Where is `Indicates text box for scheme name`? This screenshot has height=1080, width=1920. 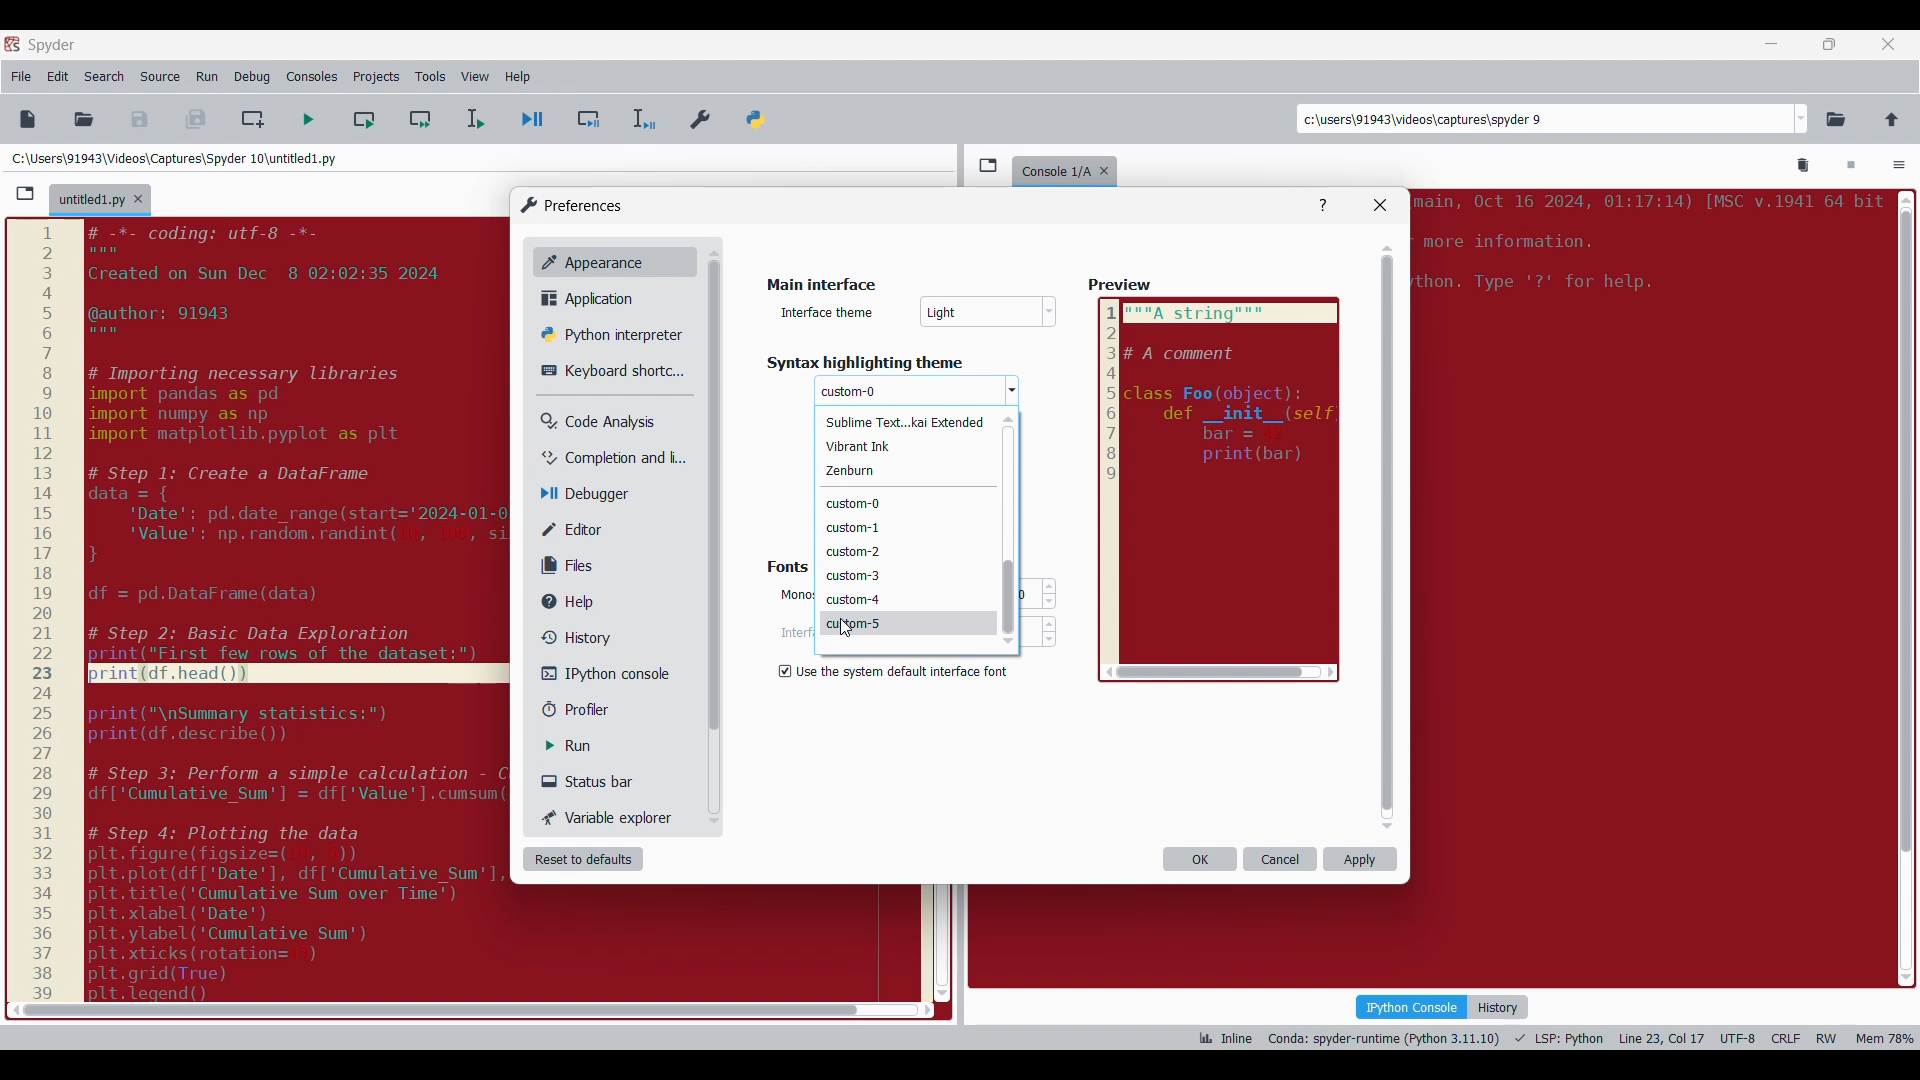 Indicates text box for scheme name is located at coordinates (829, 311).